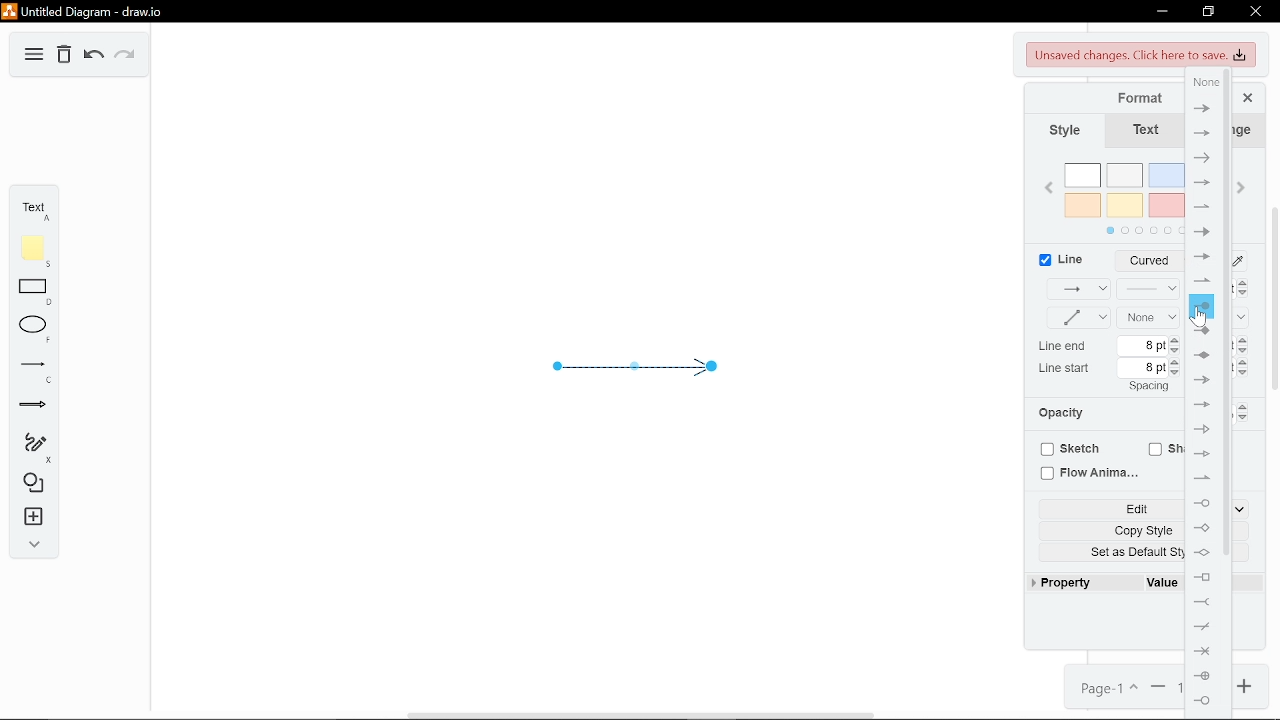 Image resolution: width=1280 pixels, height=720 pixels. What do you see at coordinates (1063, 260) in the screenshot?
I see `Line` at bounding box center [1063, 260].